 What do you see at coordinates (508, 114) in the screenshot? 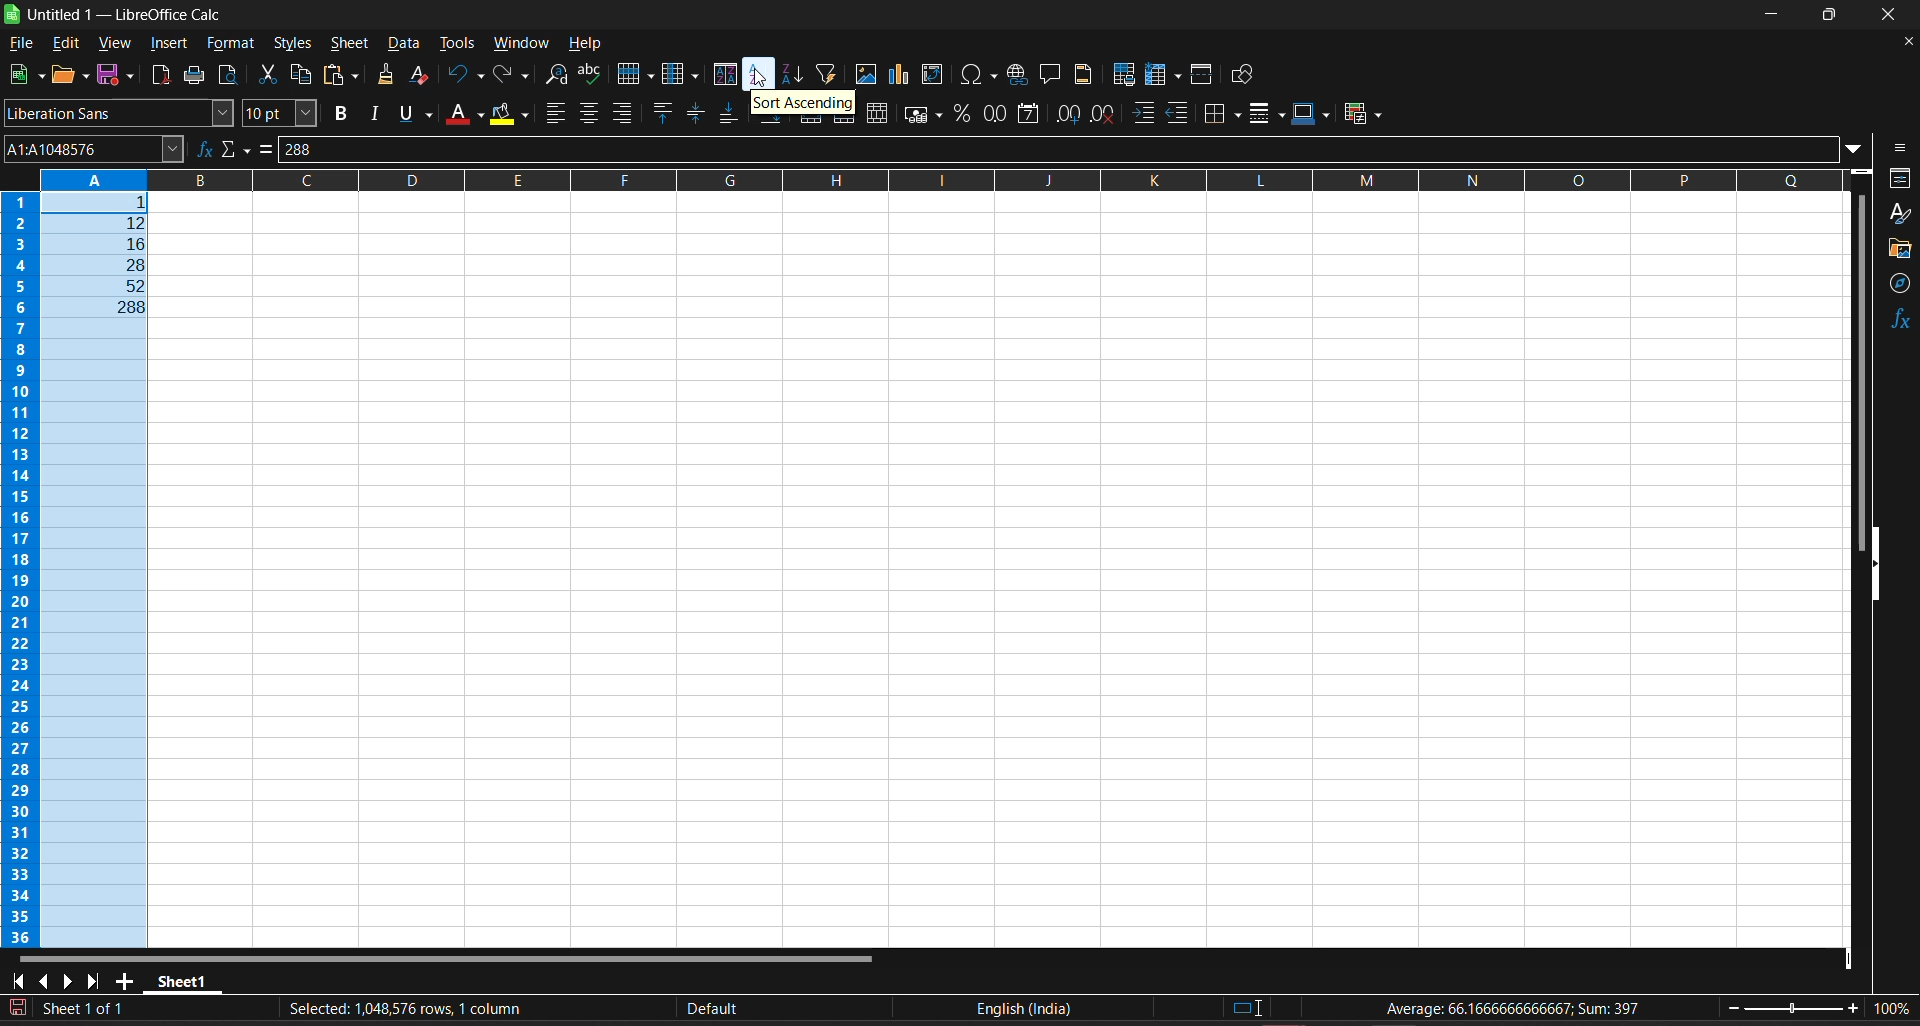
I see `background color` at bounding box center [508, 114].